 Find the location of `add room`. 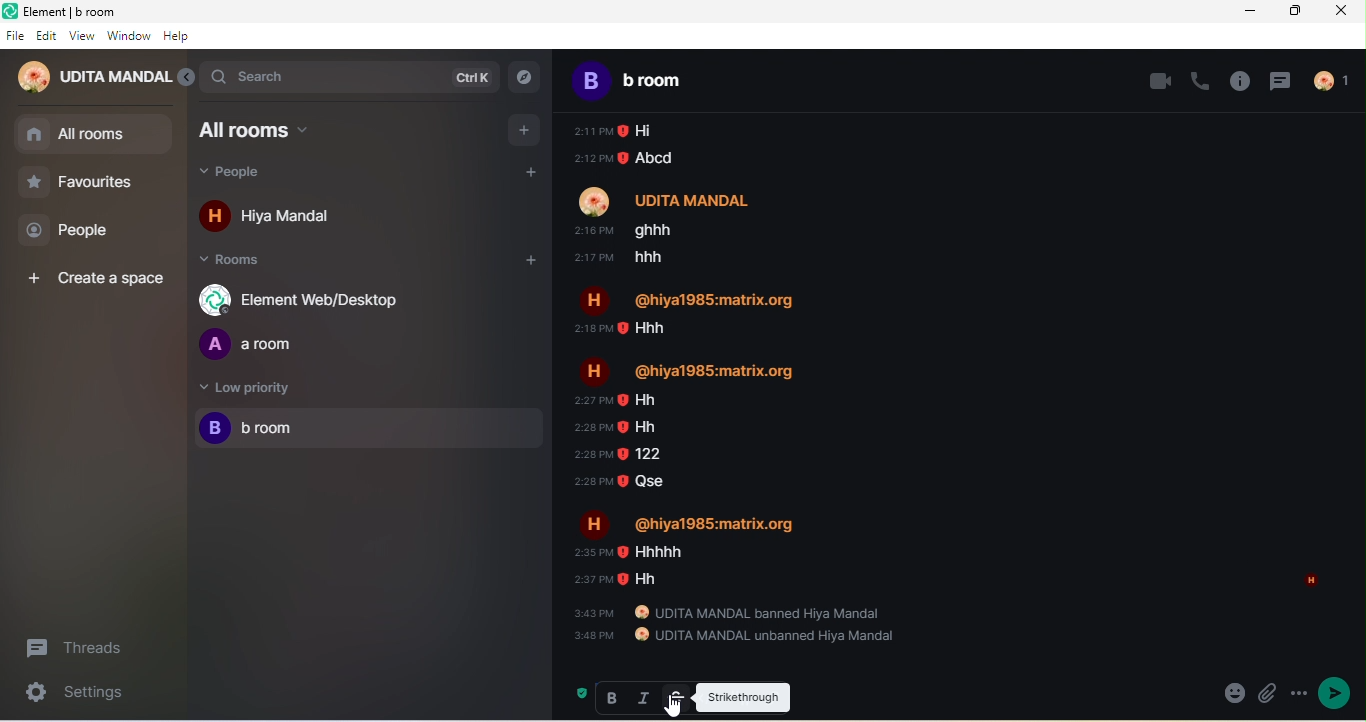

add room is located at coordinates (525, 130).